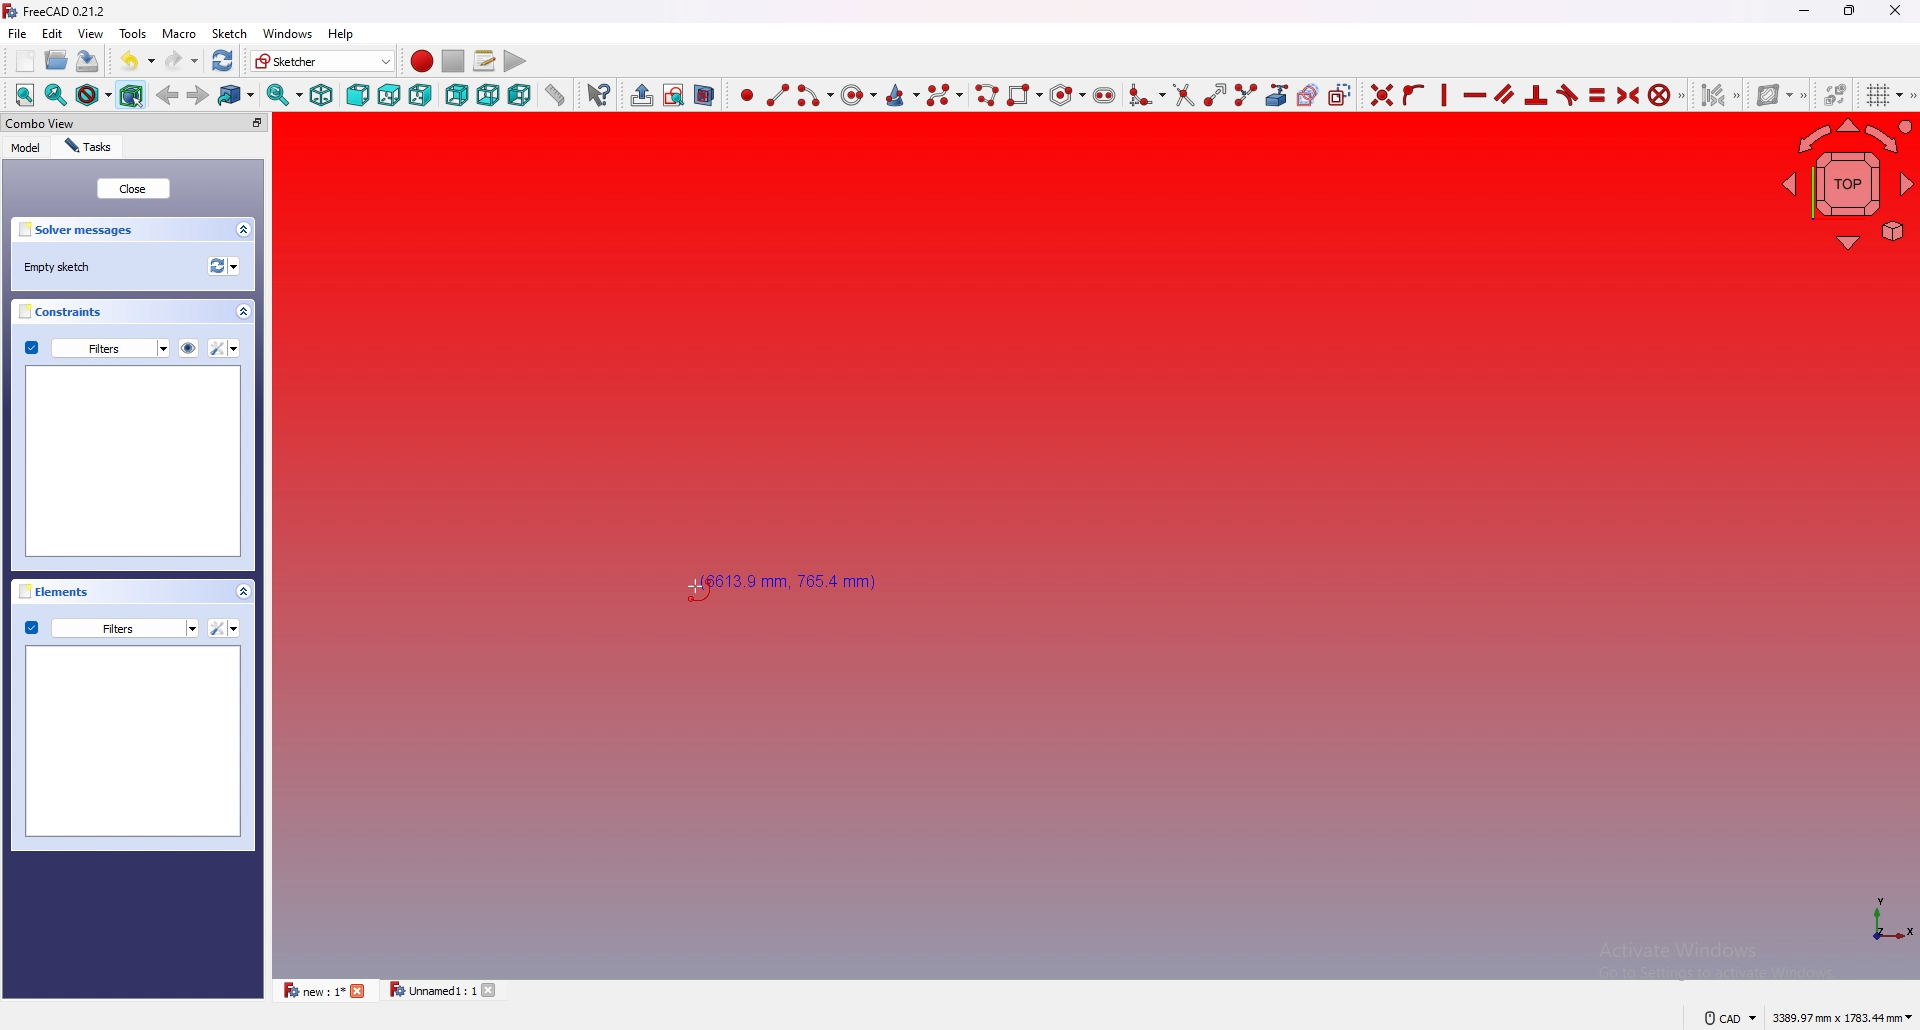 Image resolution: width=1920 pixels, height=1030 pixels. I want to click on undo, so click(137, 61).